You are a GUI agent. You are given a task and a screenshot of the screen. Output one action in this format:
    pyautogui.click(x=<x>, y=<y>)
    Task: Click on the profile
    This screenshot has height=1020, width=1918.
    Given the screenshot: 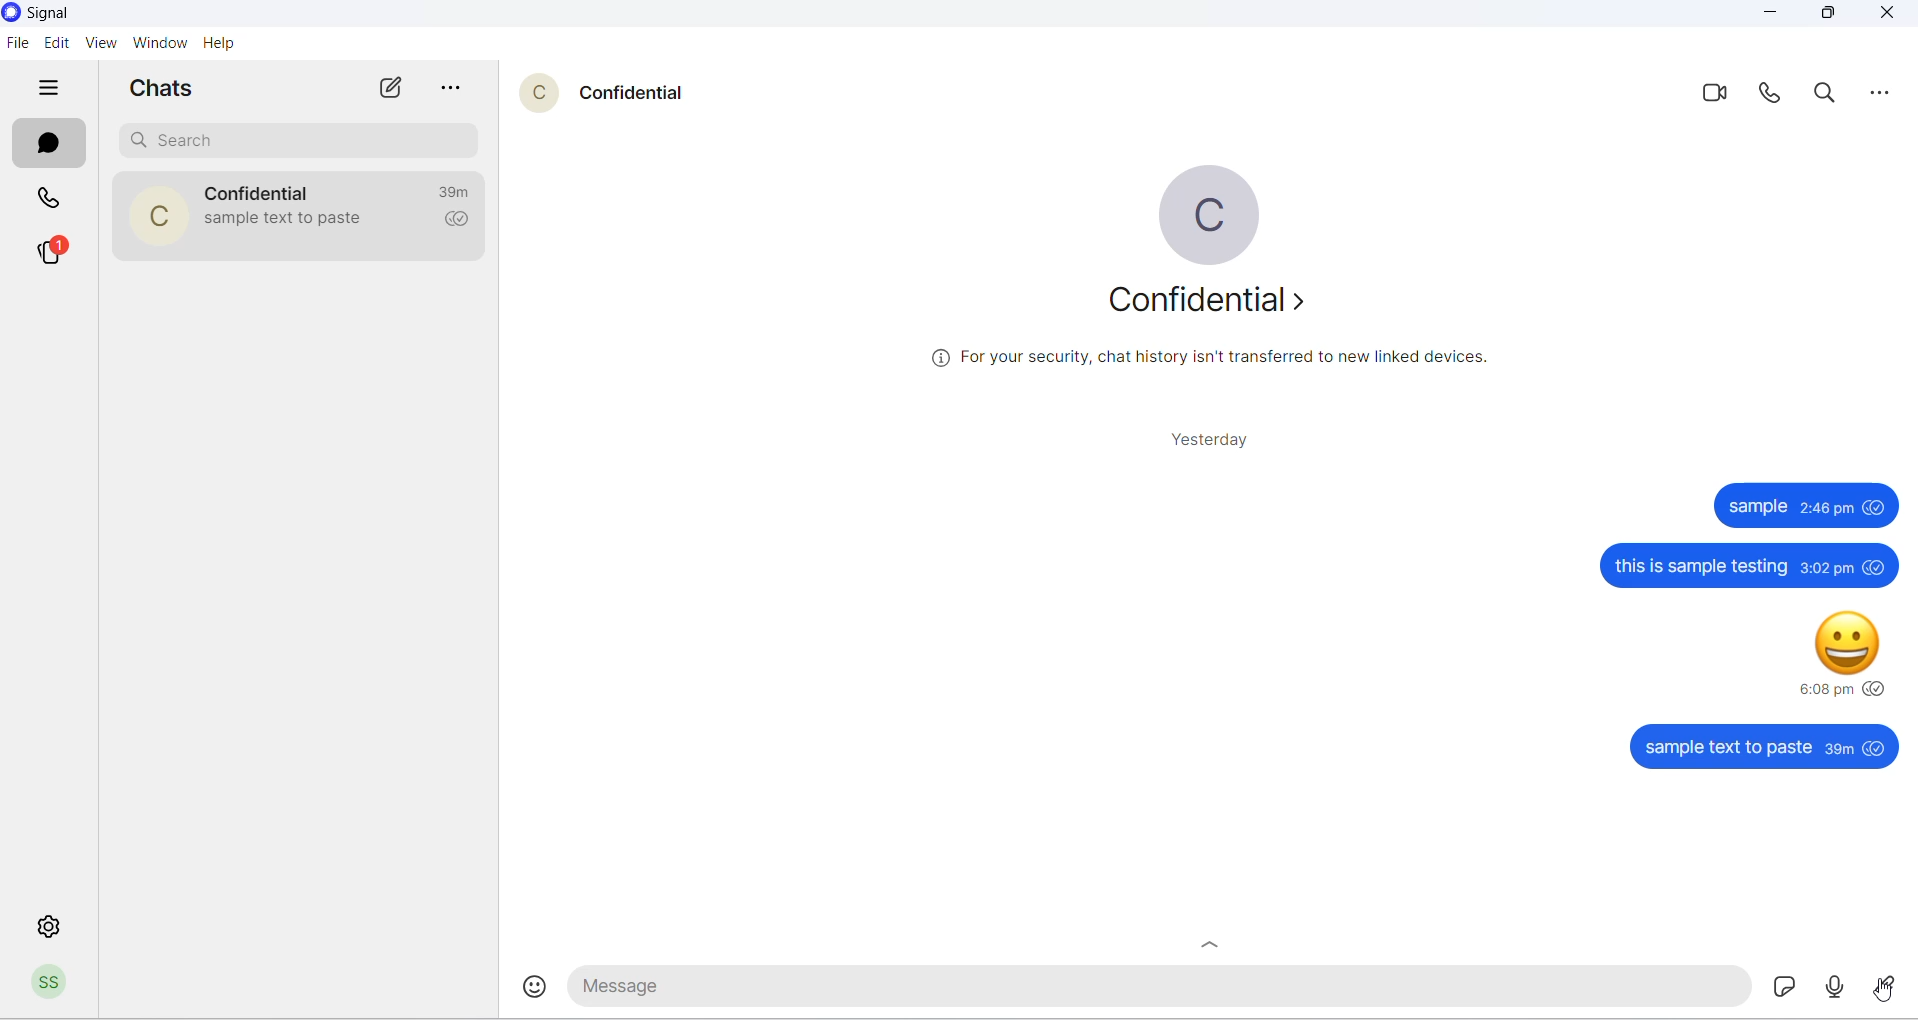 What is the action you would take?
    pyautogui.click(x=48, y=984)
    